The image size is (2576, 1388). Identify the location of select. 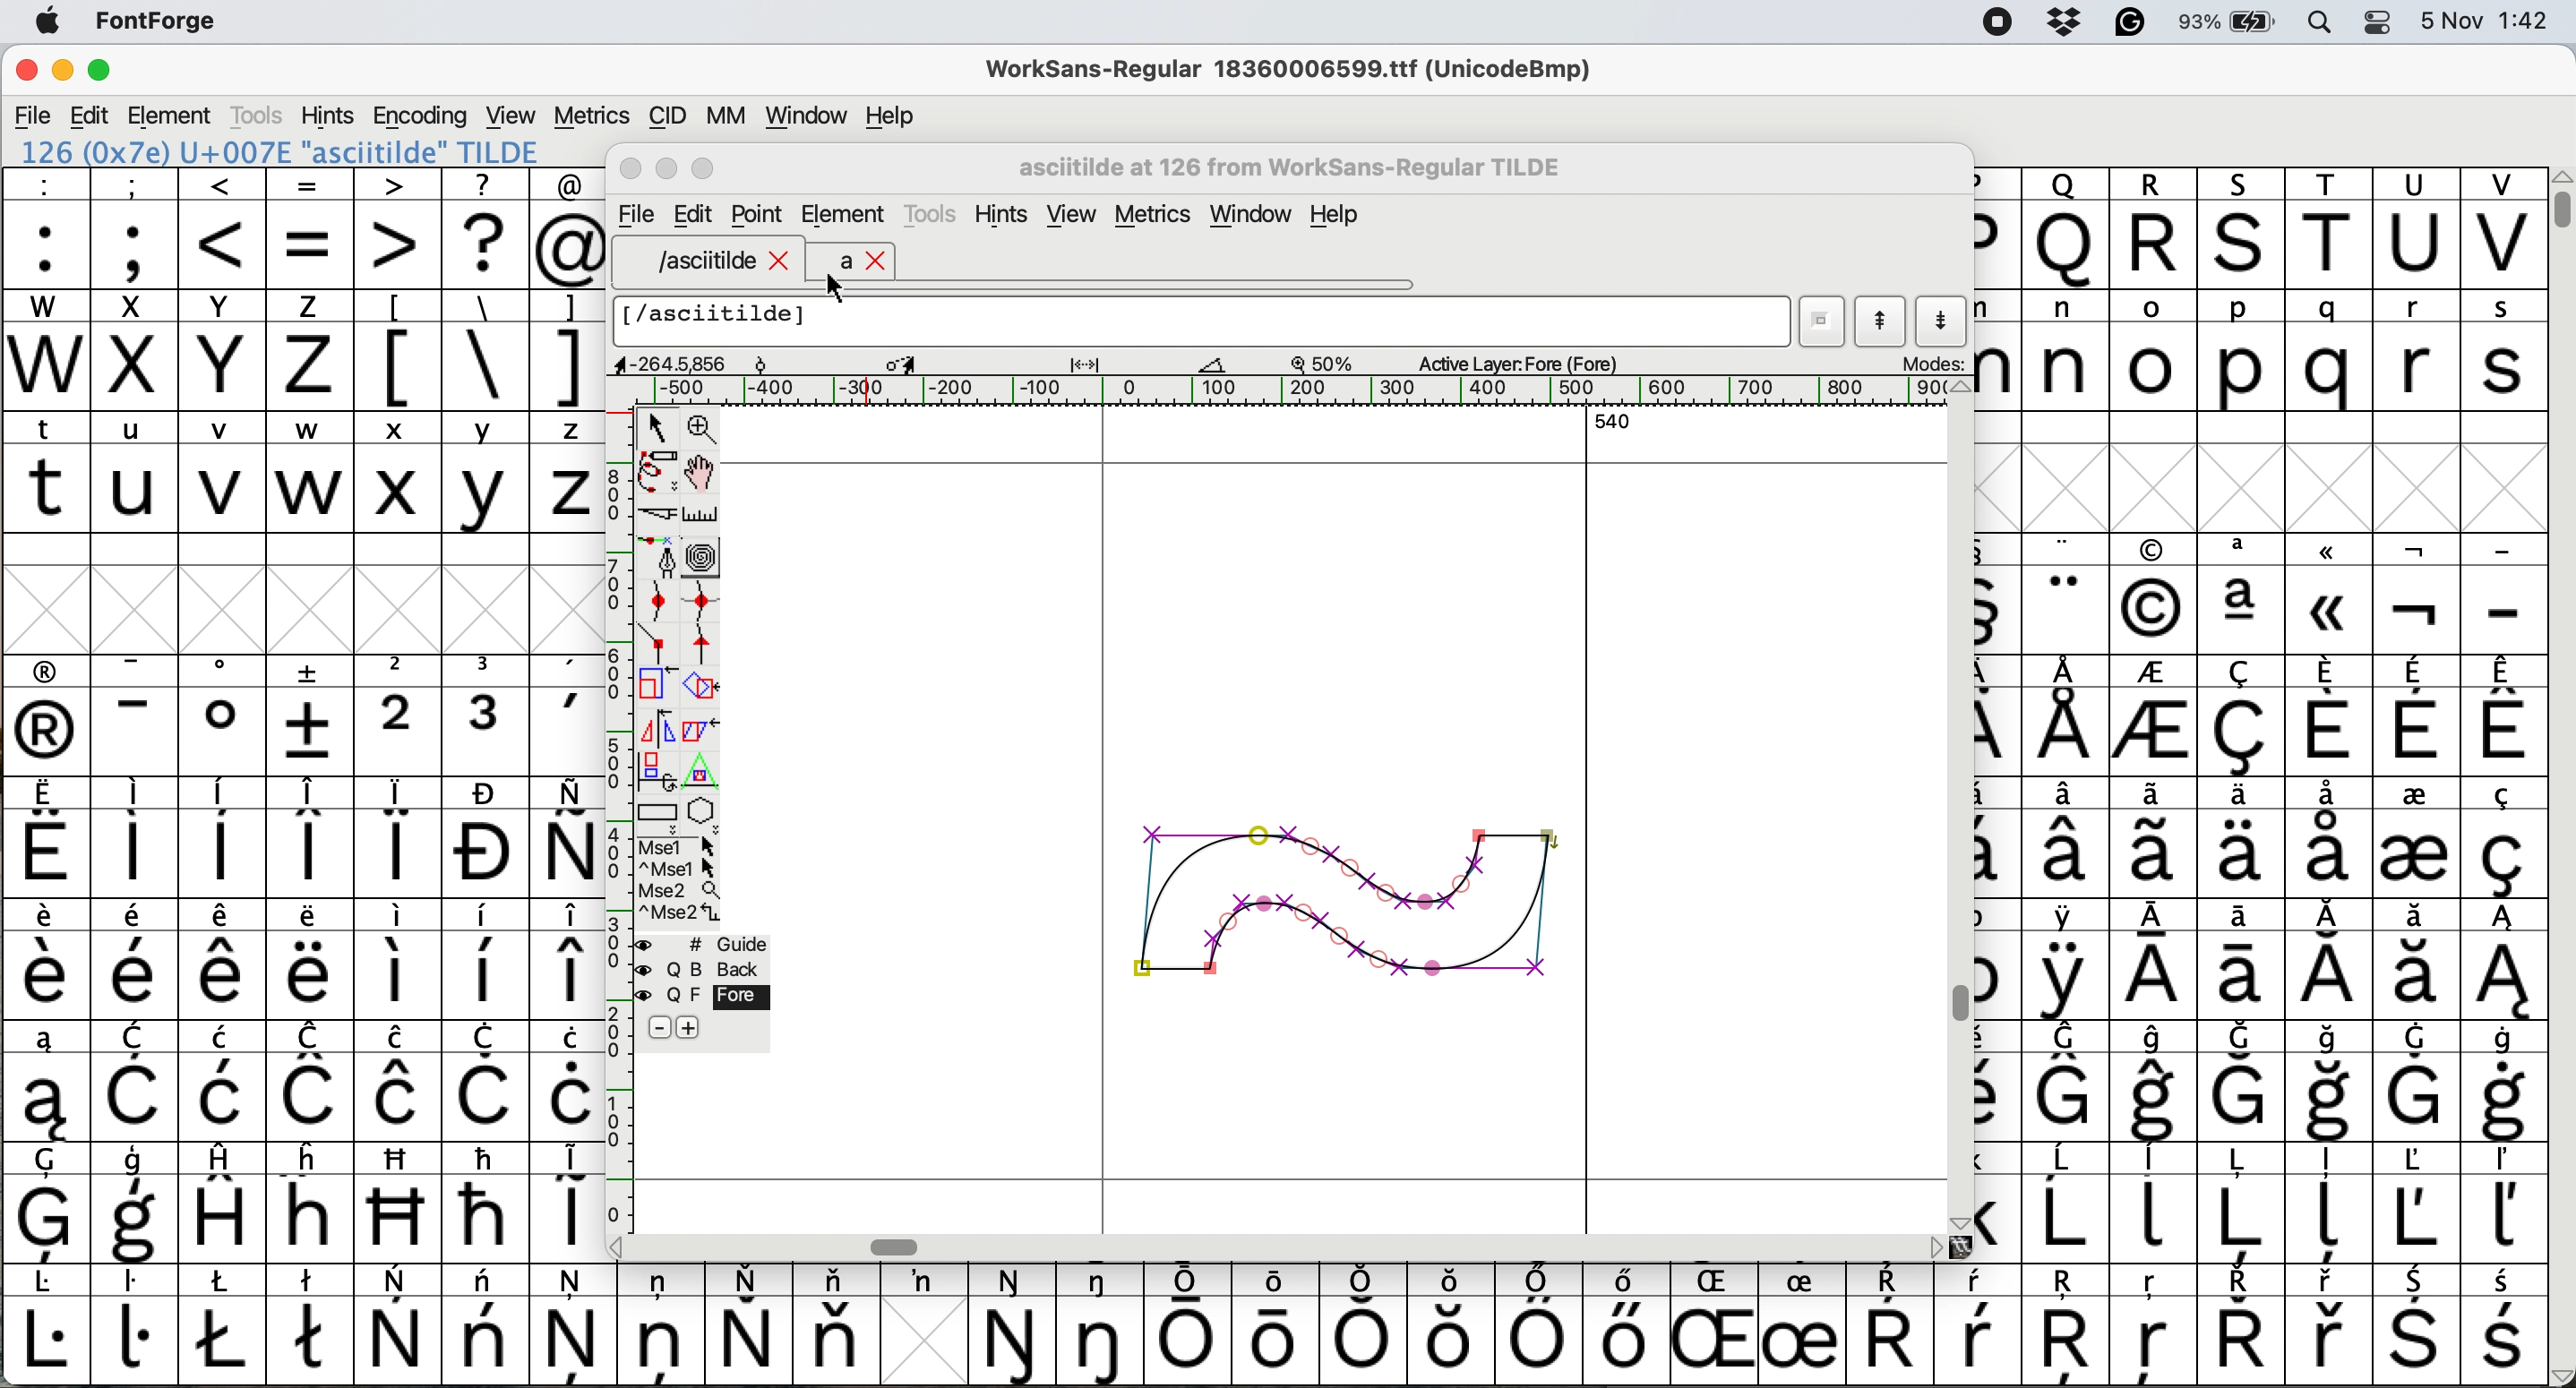
(659, 424).